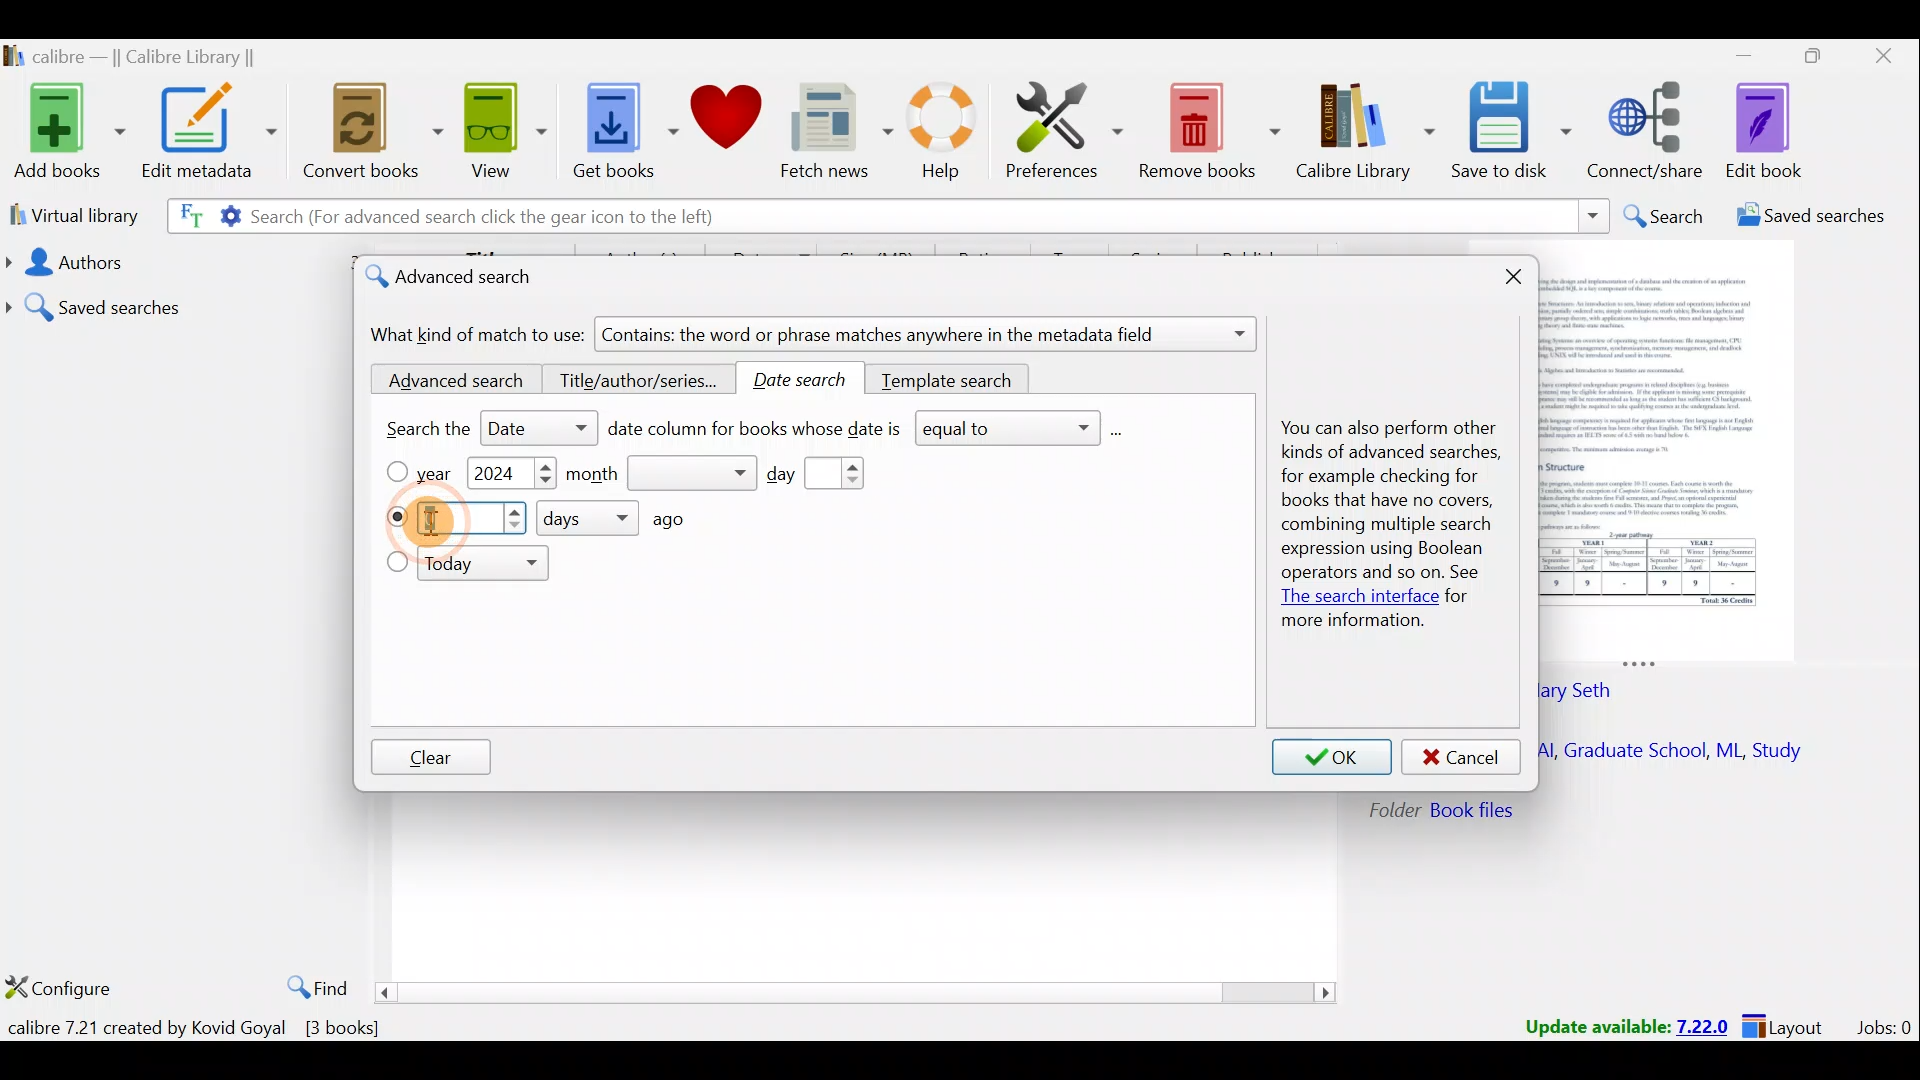 The height and width of the screenshot is (1080, 1920). I want to click on Year checkbox, so click(396, 472).